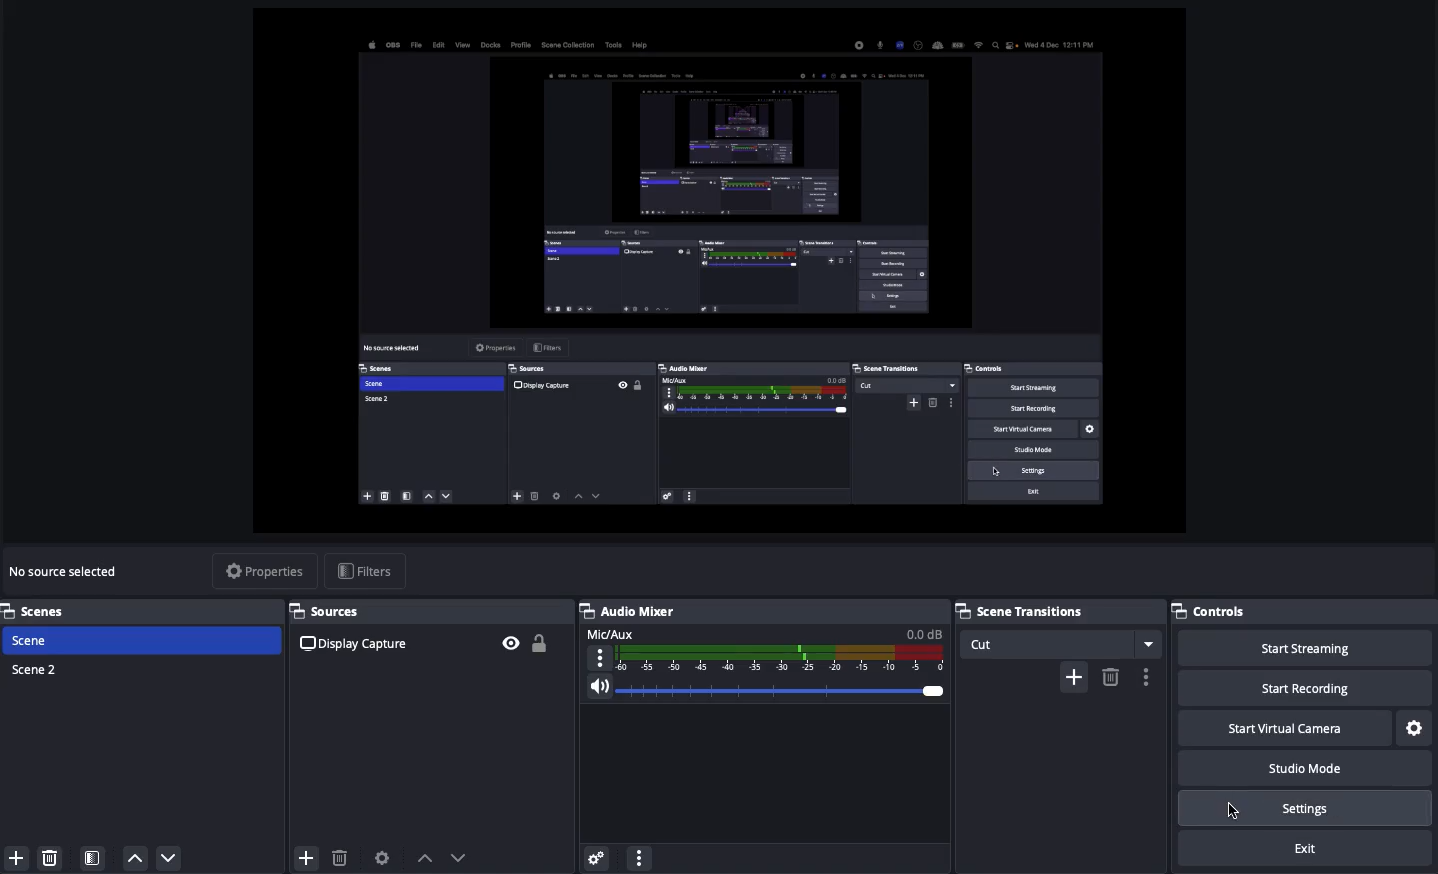 The image size is (1438, 874). What do you see at coordinates (385, 858) in the screenshot?
I see `Source preferences` at bounding box center [385, 858].